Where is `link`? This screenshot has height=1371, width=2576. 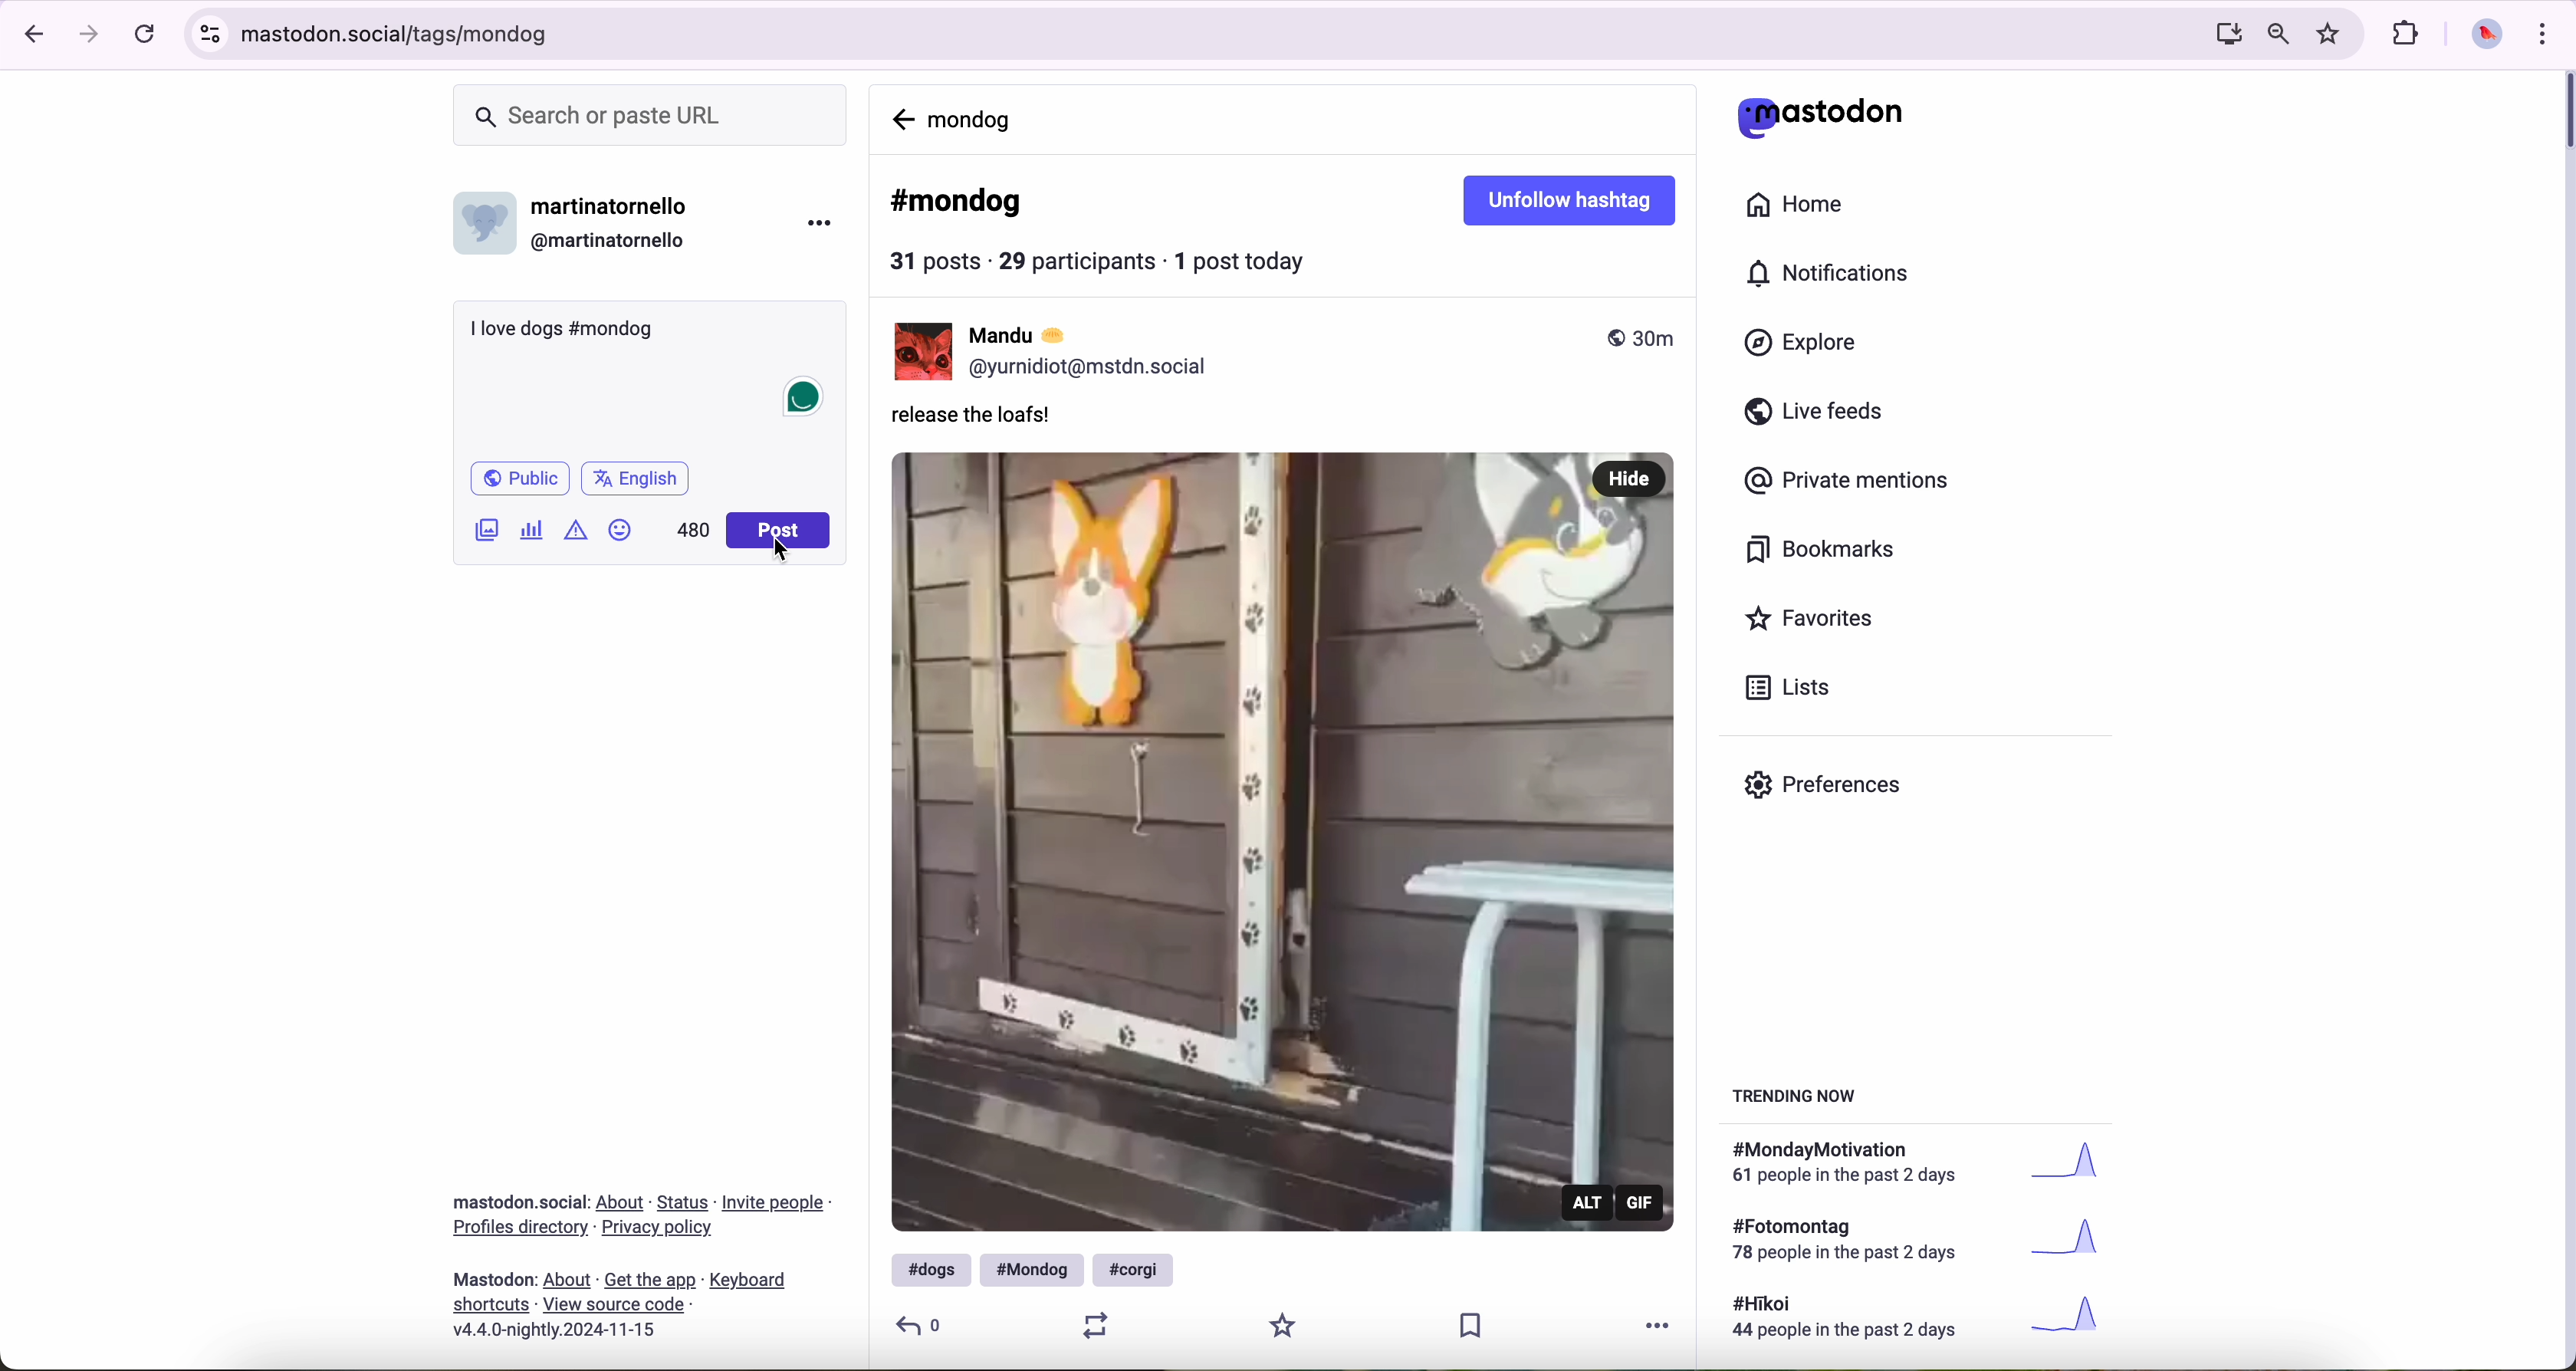
link is located at coordinates (650, 1282).